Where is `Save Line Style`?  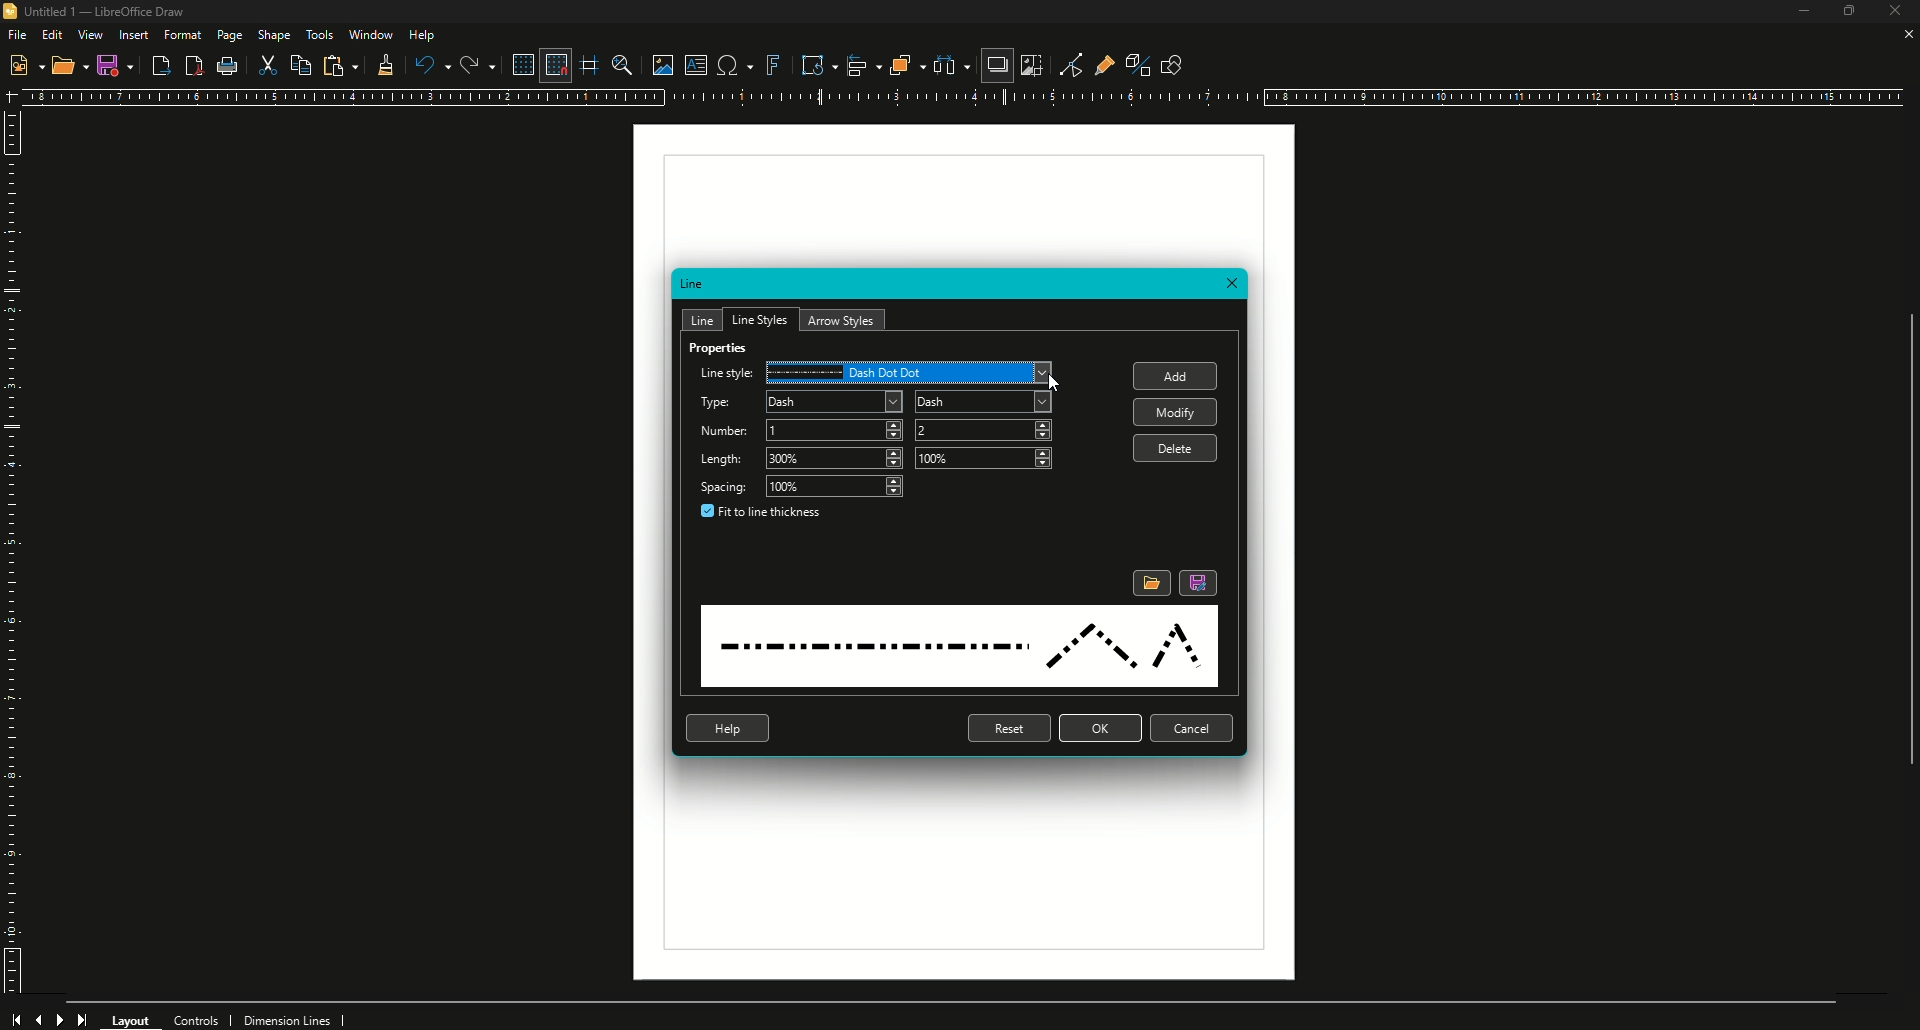
Save Line Style is located at coordinates (1199, 583).